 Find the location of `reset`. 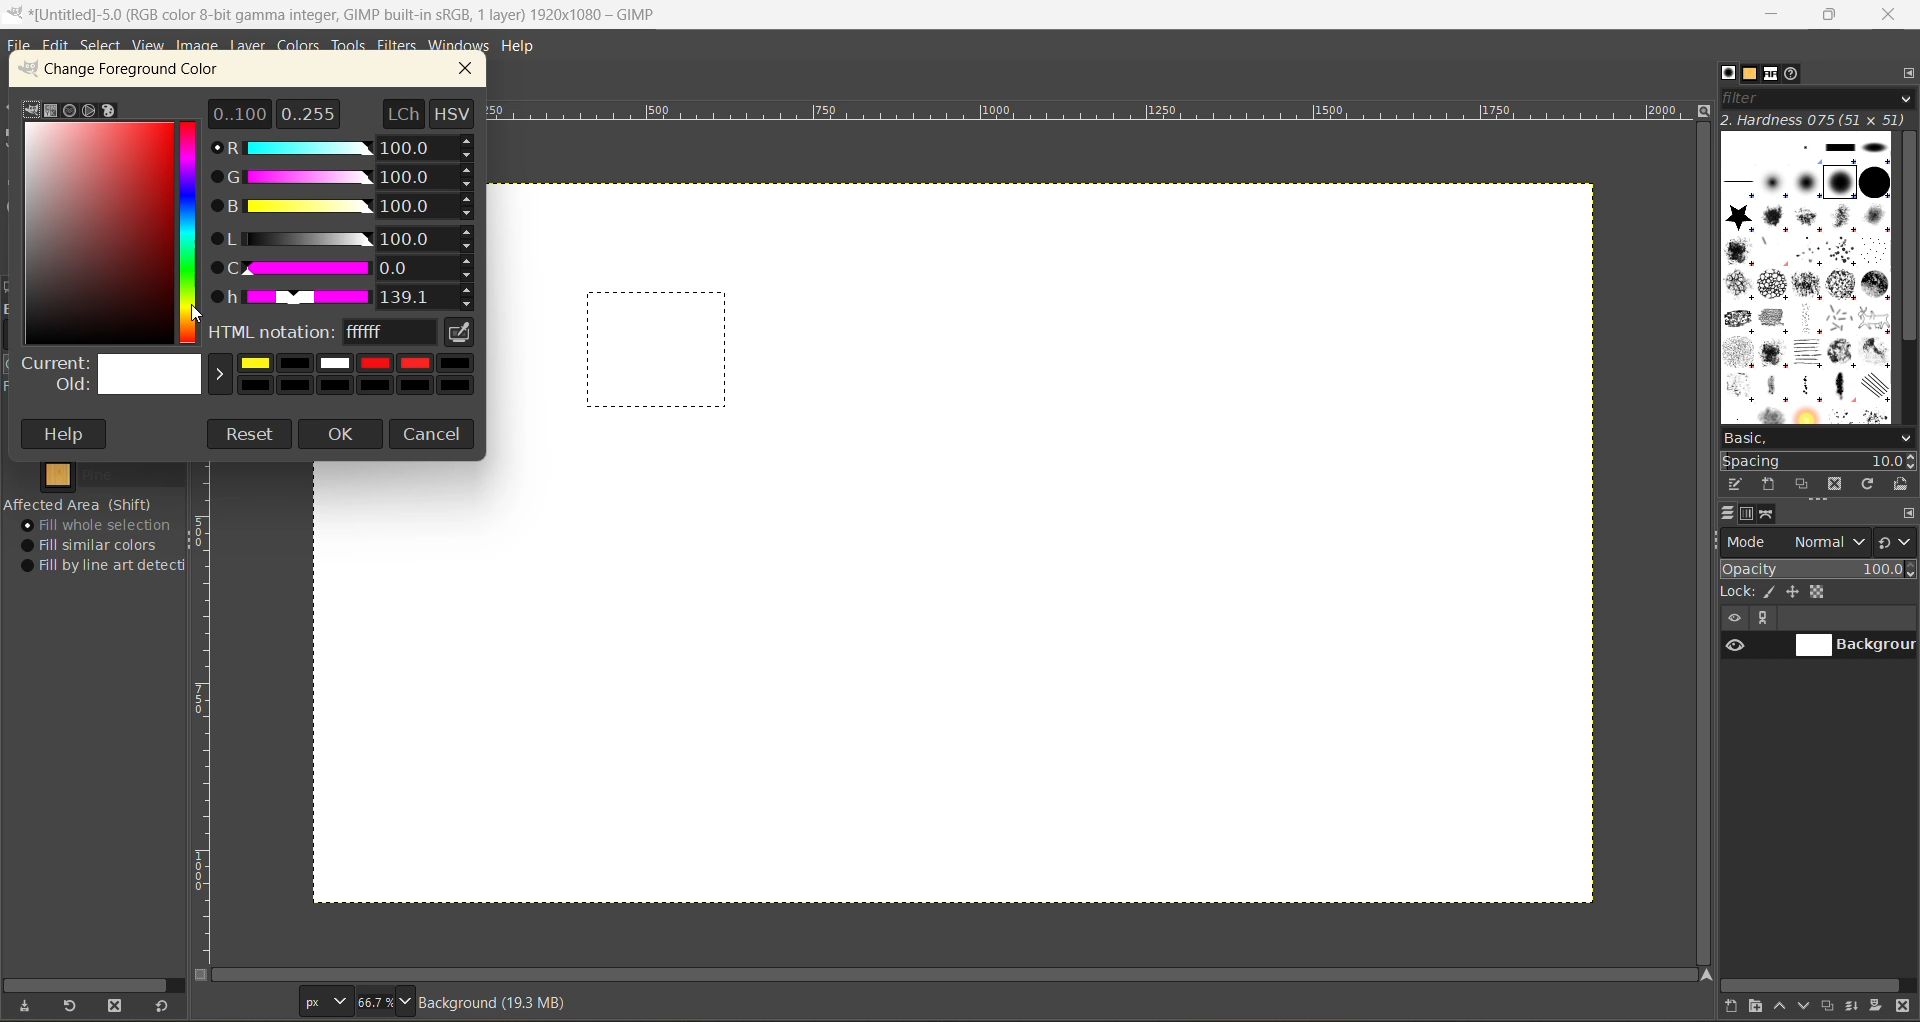

reset is located at coordinates (250, 434).